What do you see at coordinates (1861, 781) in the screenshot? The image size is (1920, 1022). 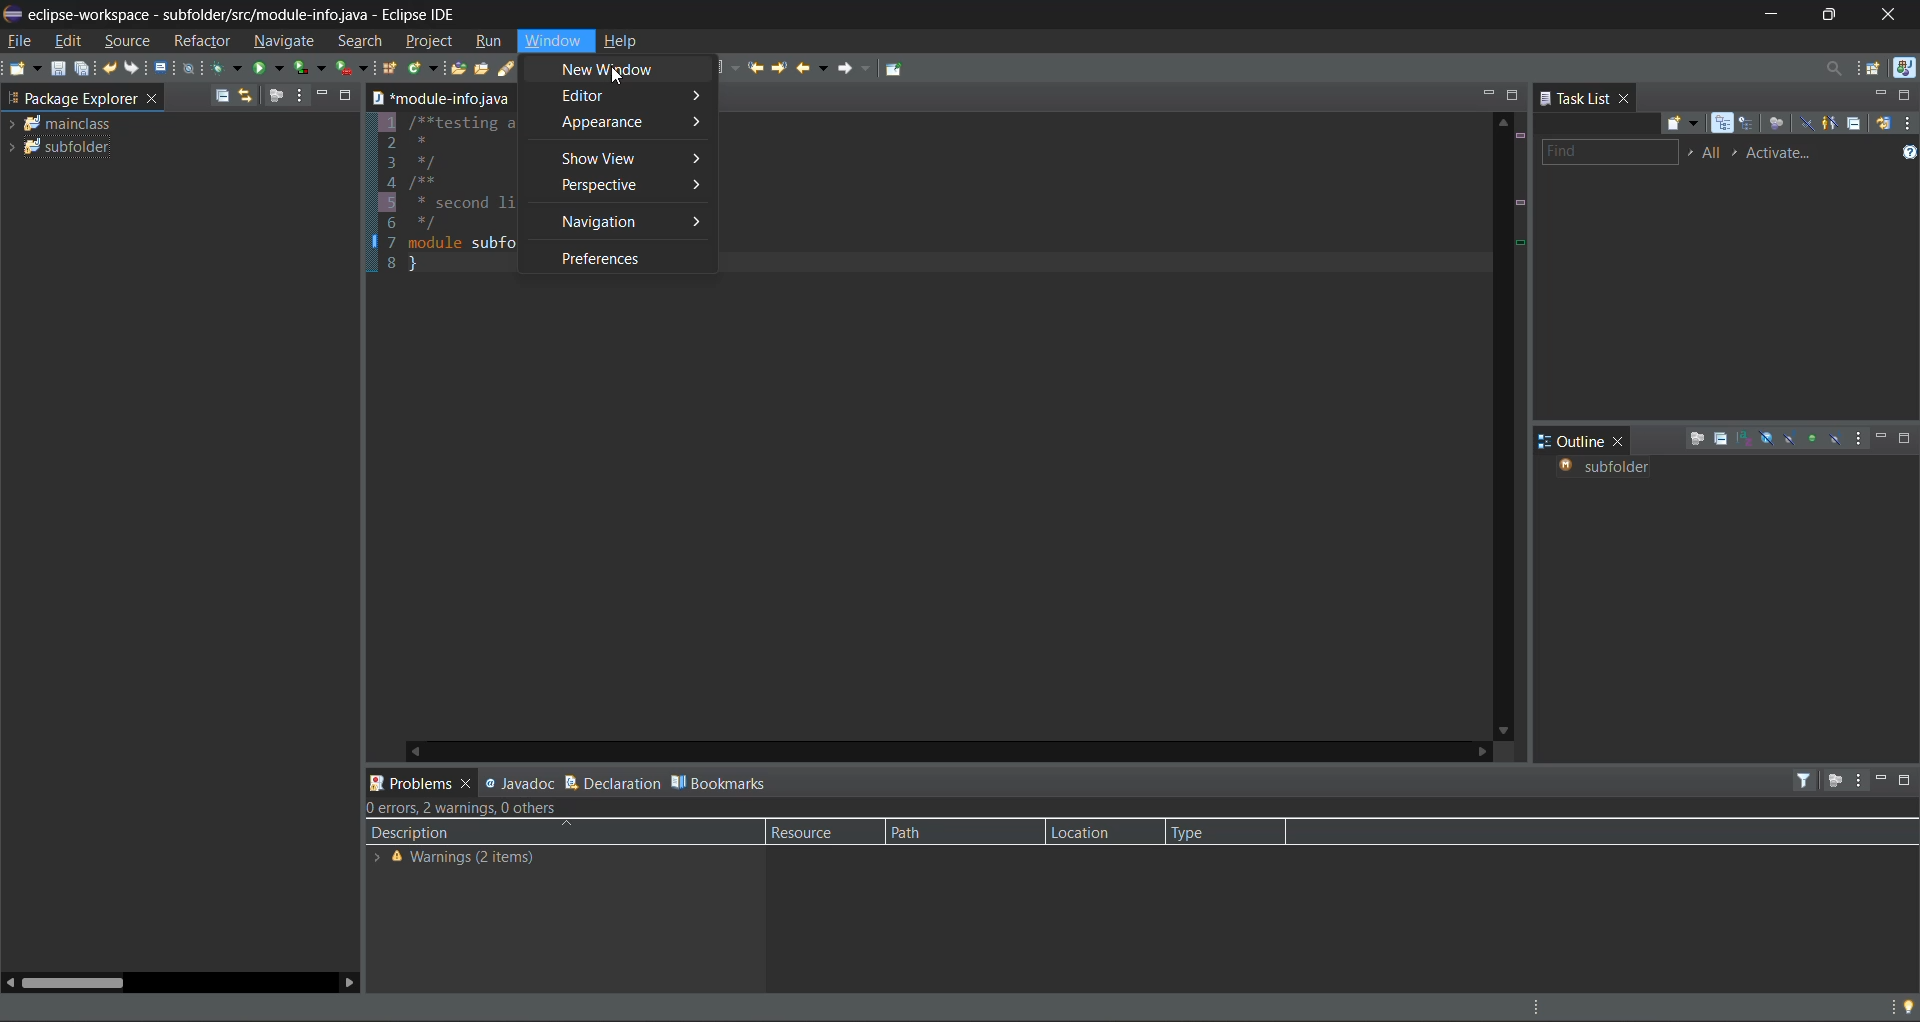 I see `view menu` at bounding box center [1861, 781].